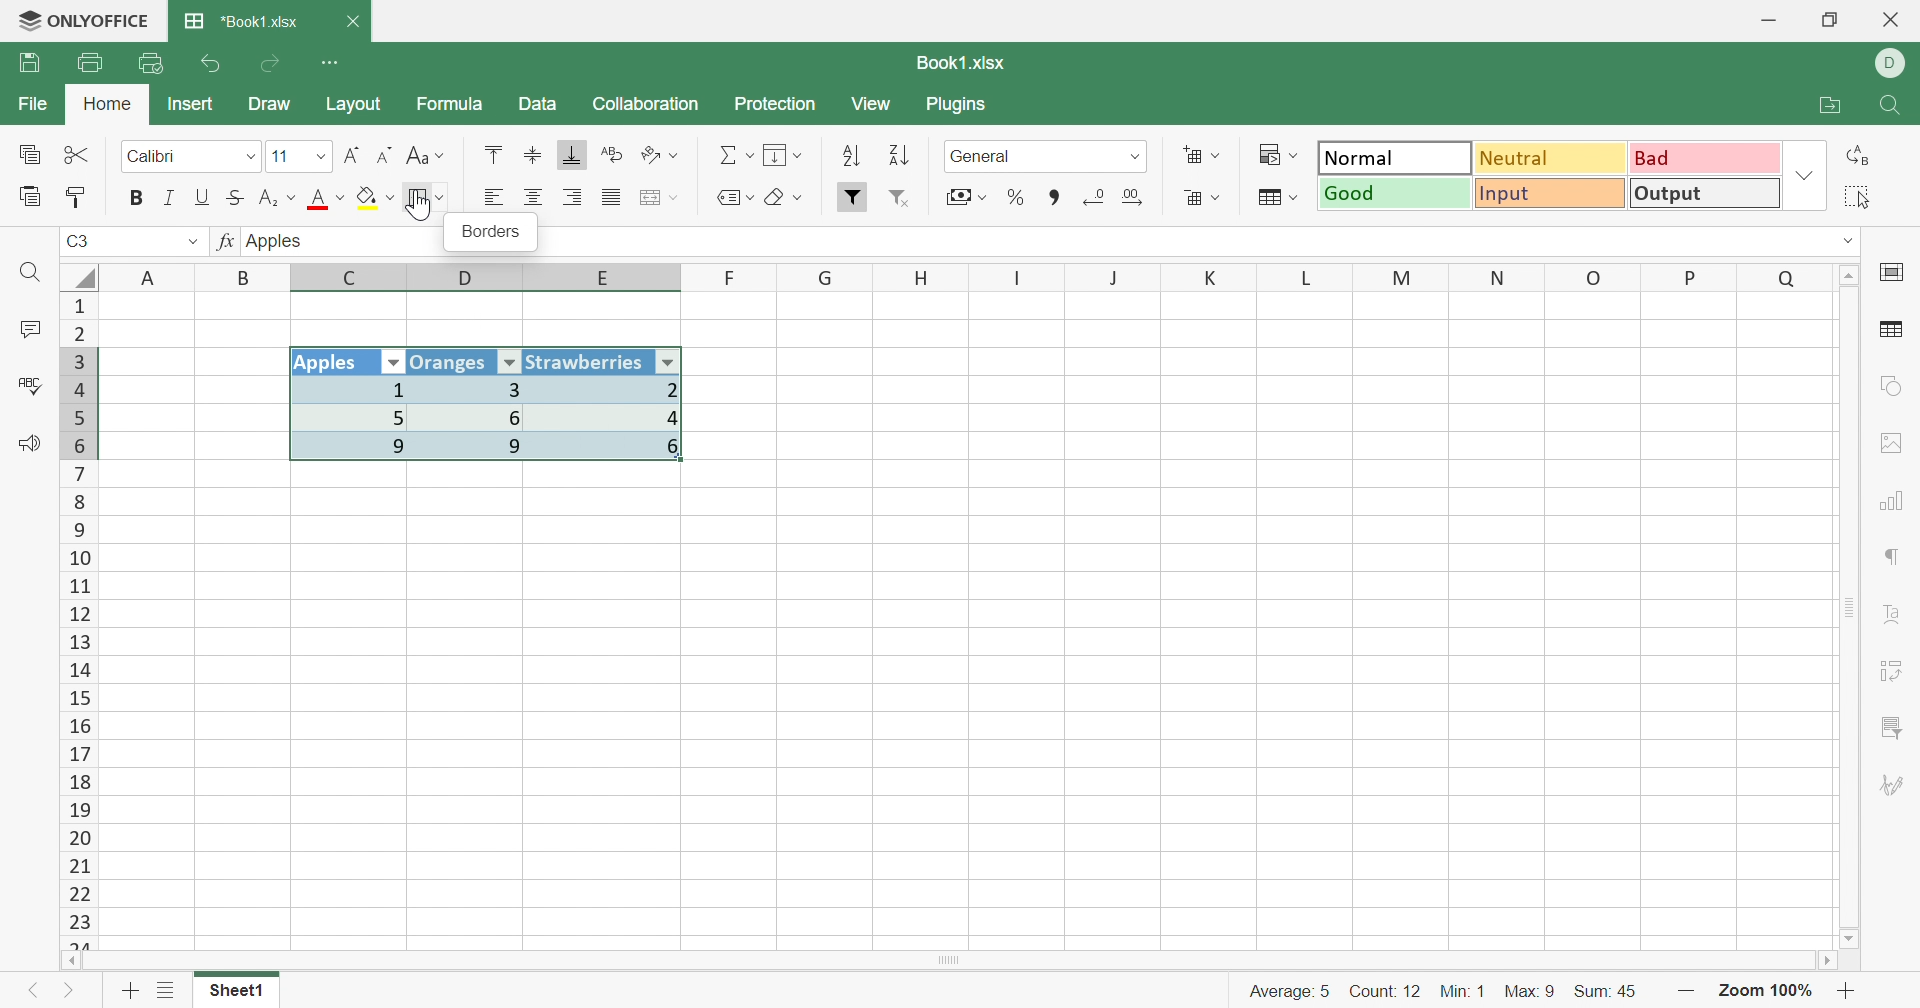 This screenshot has height=1008, width=1920. What do you see at coordinates (1532, 986) in the screenshot?
I see `Max: 0` at bounding box center [1532, 986].